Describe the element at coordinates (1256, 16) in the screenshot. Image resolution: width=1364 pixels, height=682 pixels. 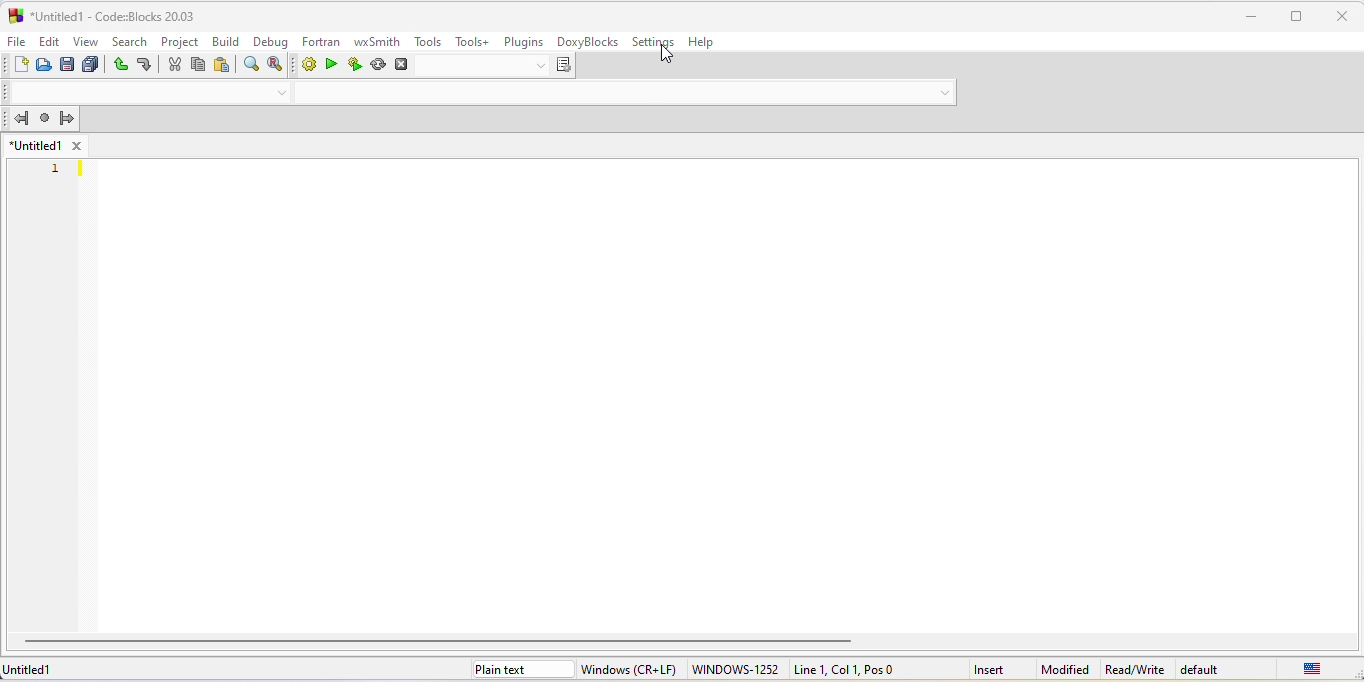
I see `minimize` at that location.